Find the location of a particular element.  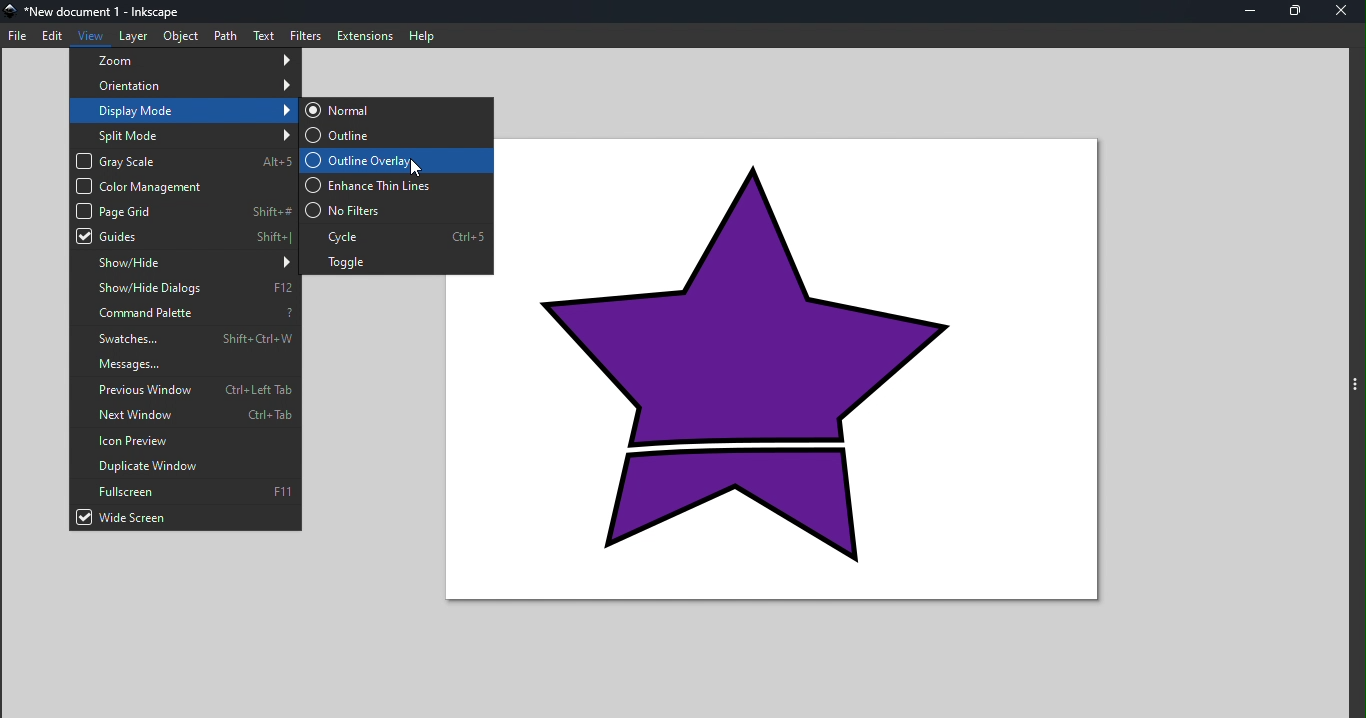

Previous window is located at coordinates (186, 389).